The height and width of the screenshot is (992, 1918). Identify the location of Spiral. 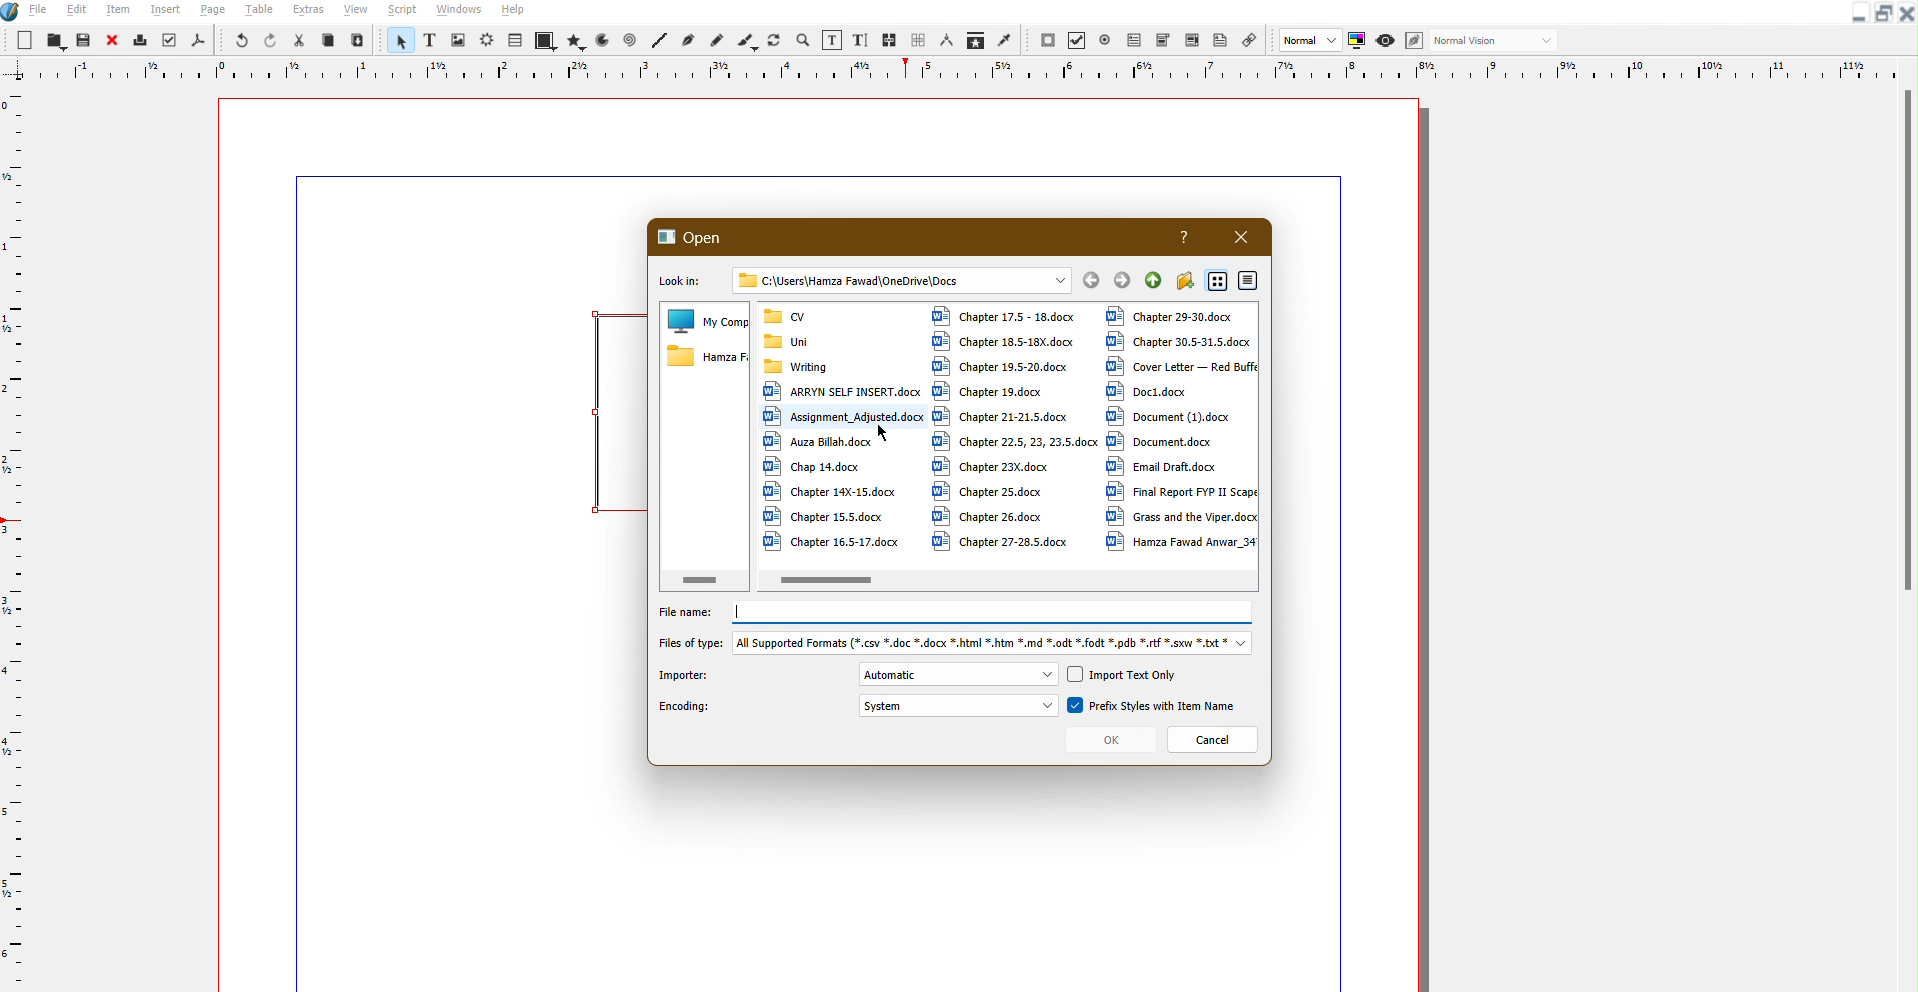
(630, 40).